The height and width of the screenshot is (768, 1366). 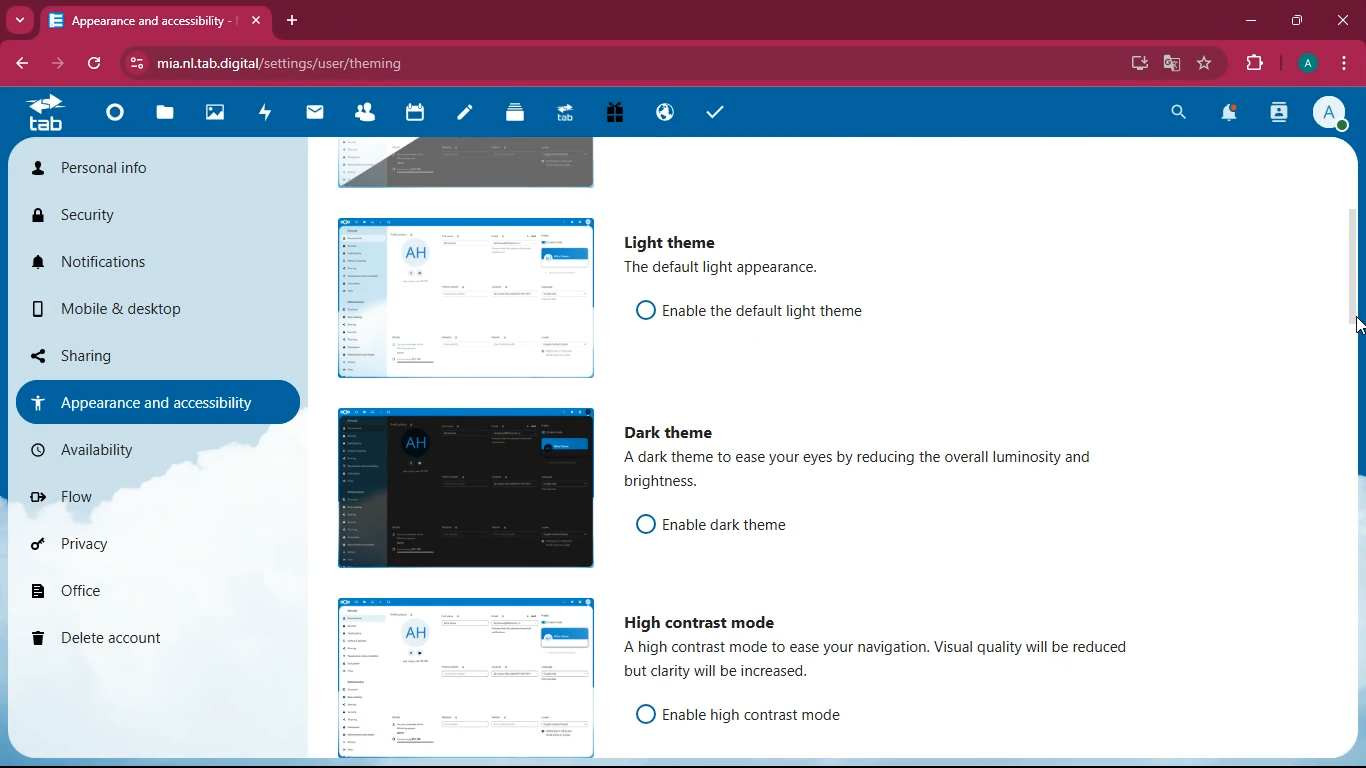 I want to click on on/off button, so click(x=638, y=309).